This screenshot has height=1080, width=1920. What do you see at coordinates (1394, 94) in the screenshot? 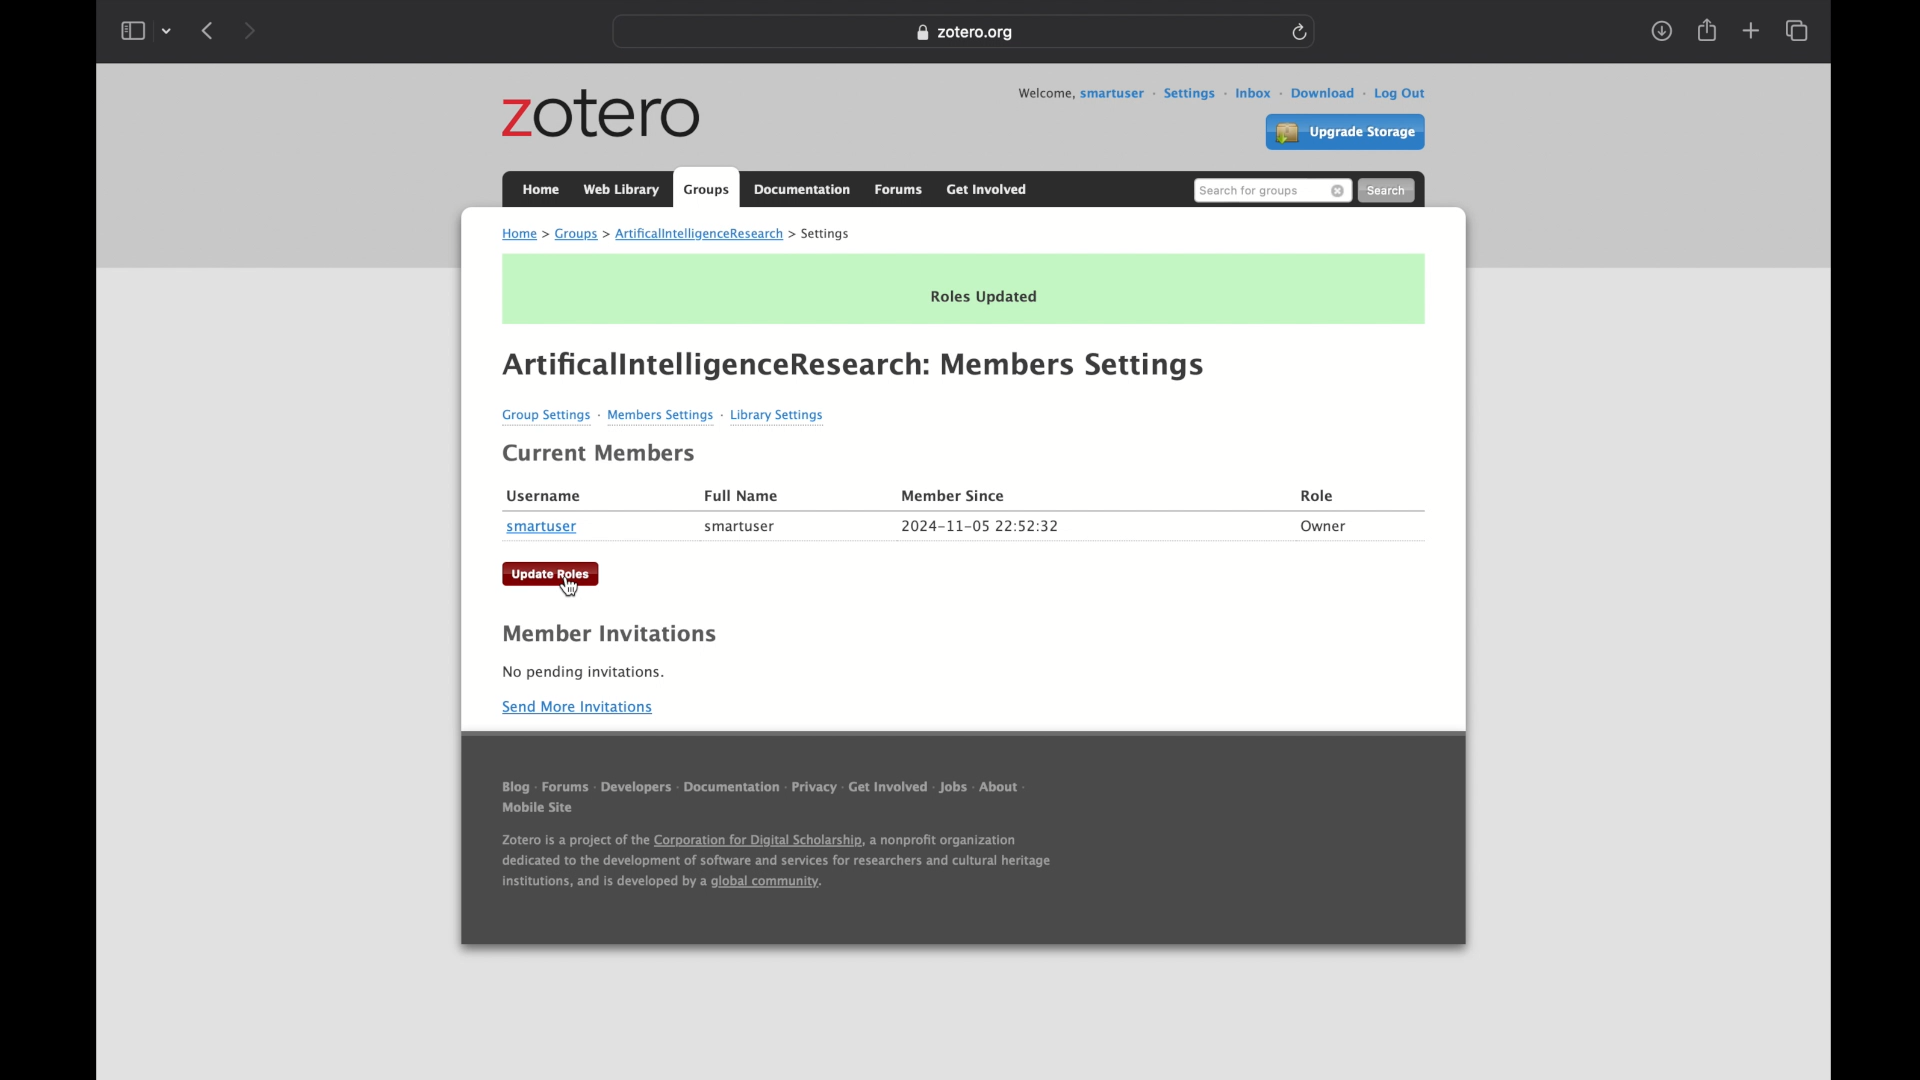
I see `log out` at bounding box center [1394, 94].